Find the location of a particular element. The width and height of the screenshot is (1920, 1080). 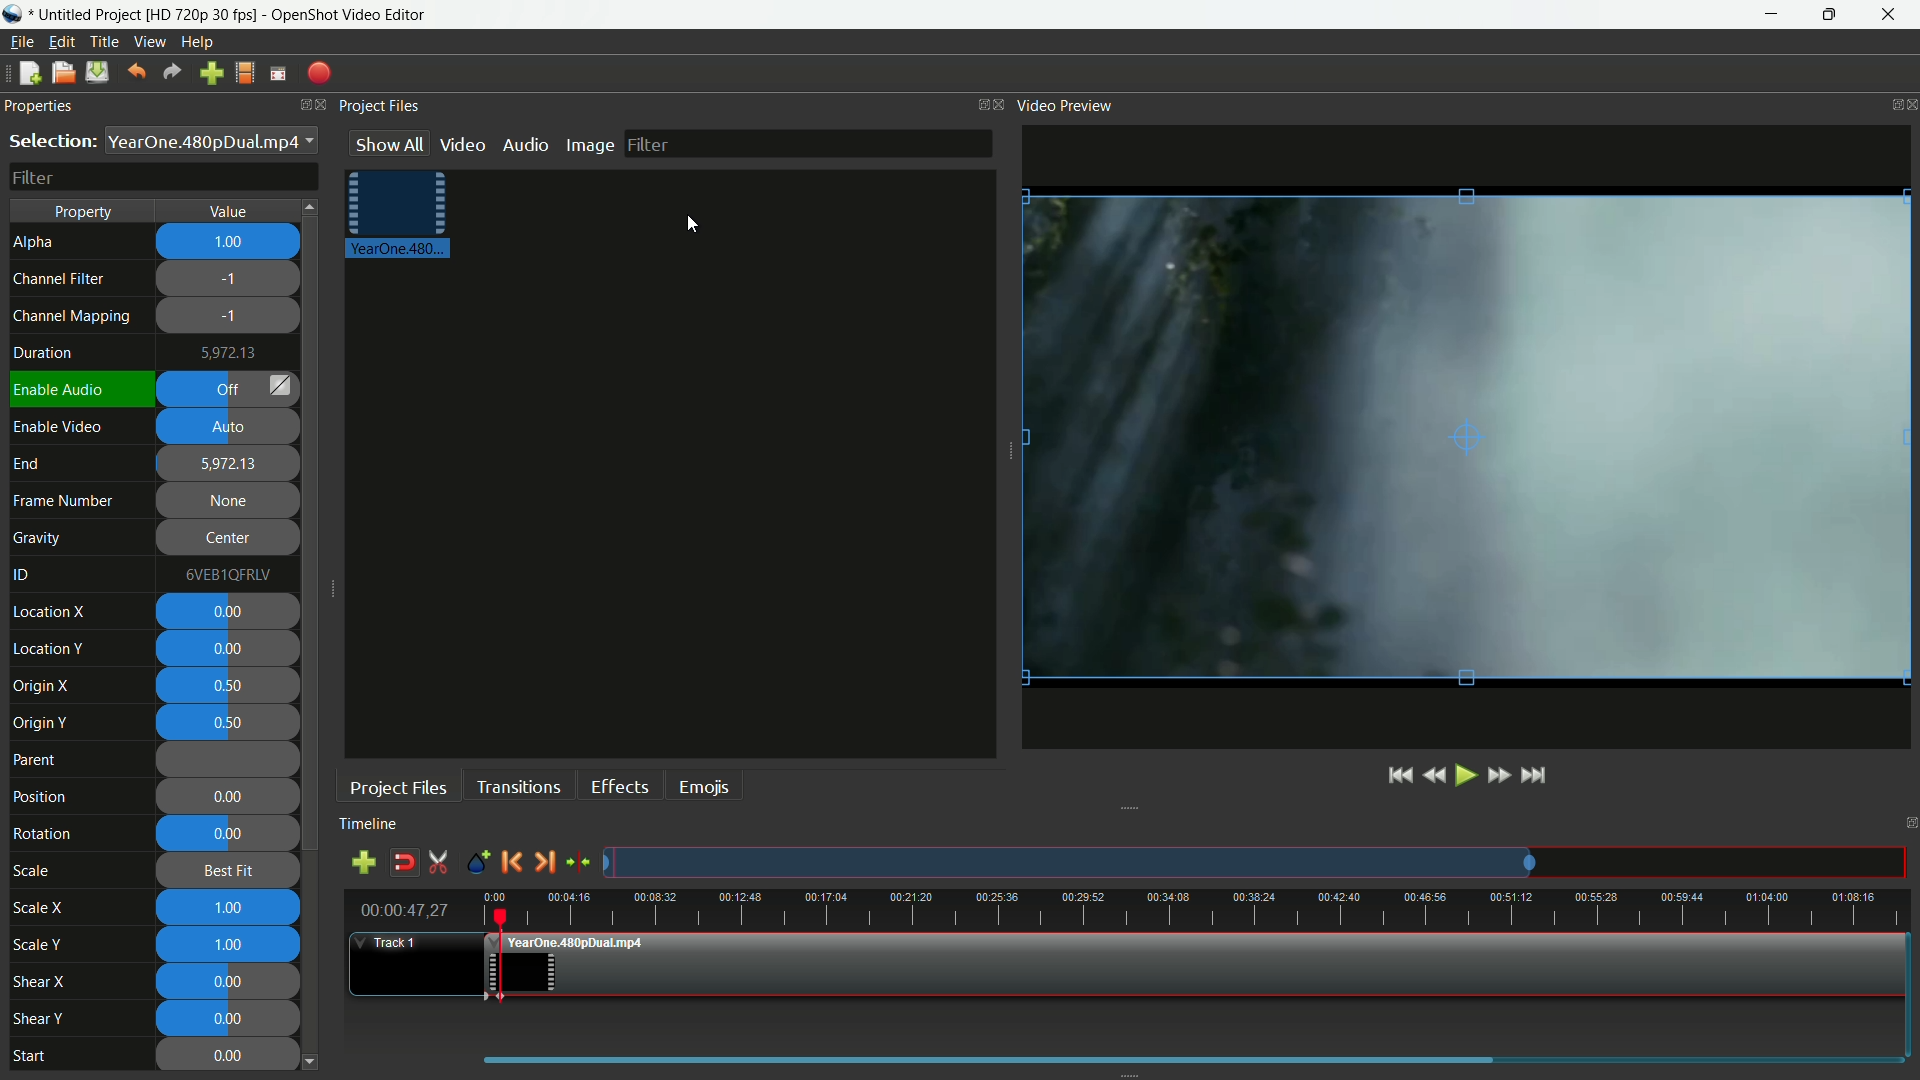

1.00 is located at coordinates (230, 909).